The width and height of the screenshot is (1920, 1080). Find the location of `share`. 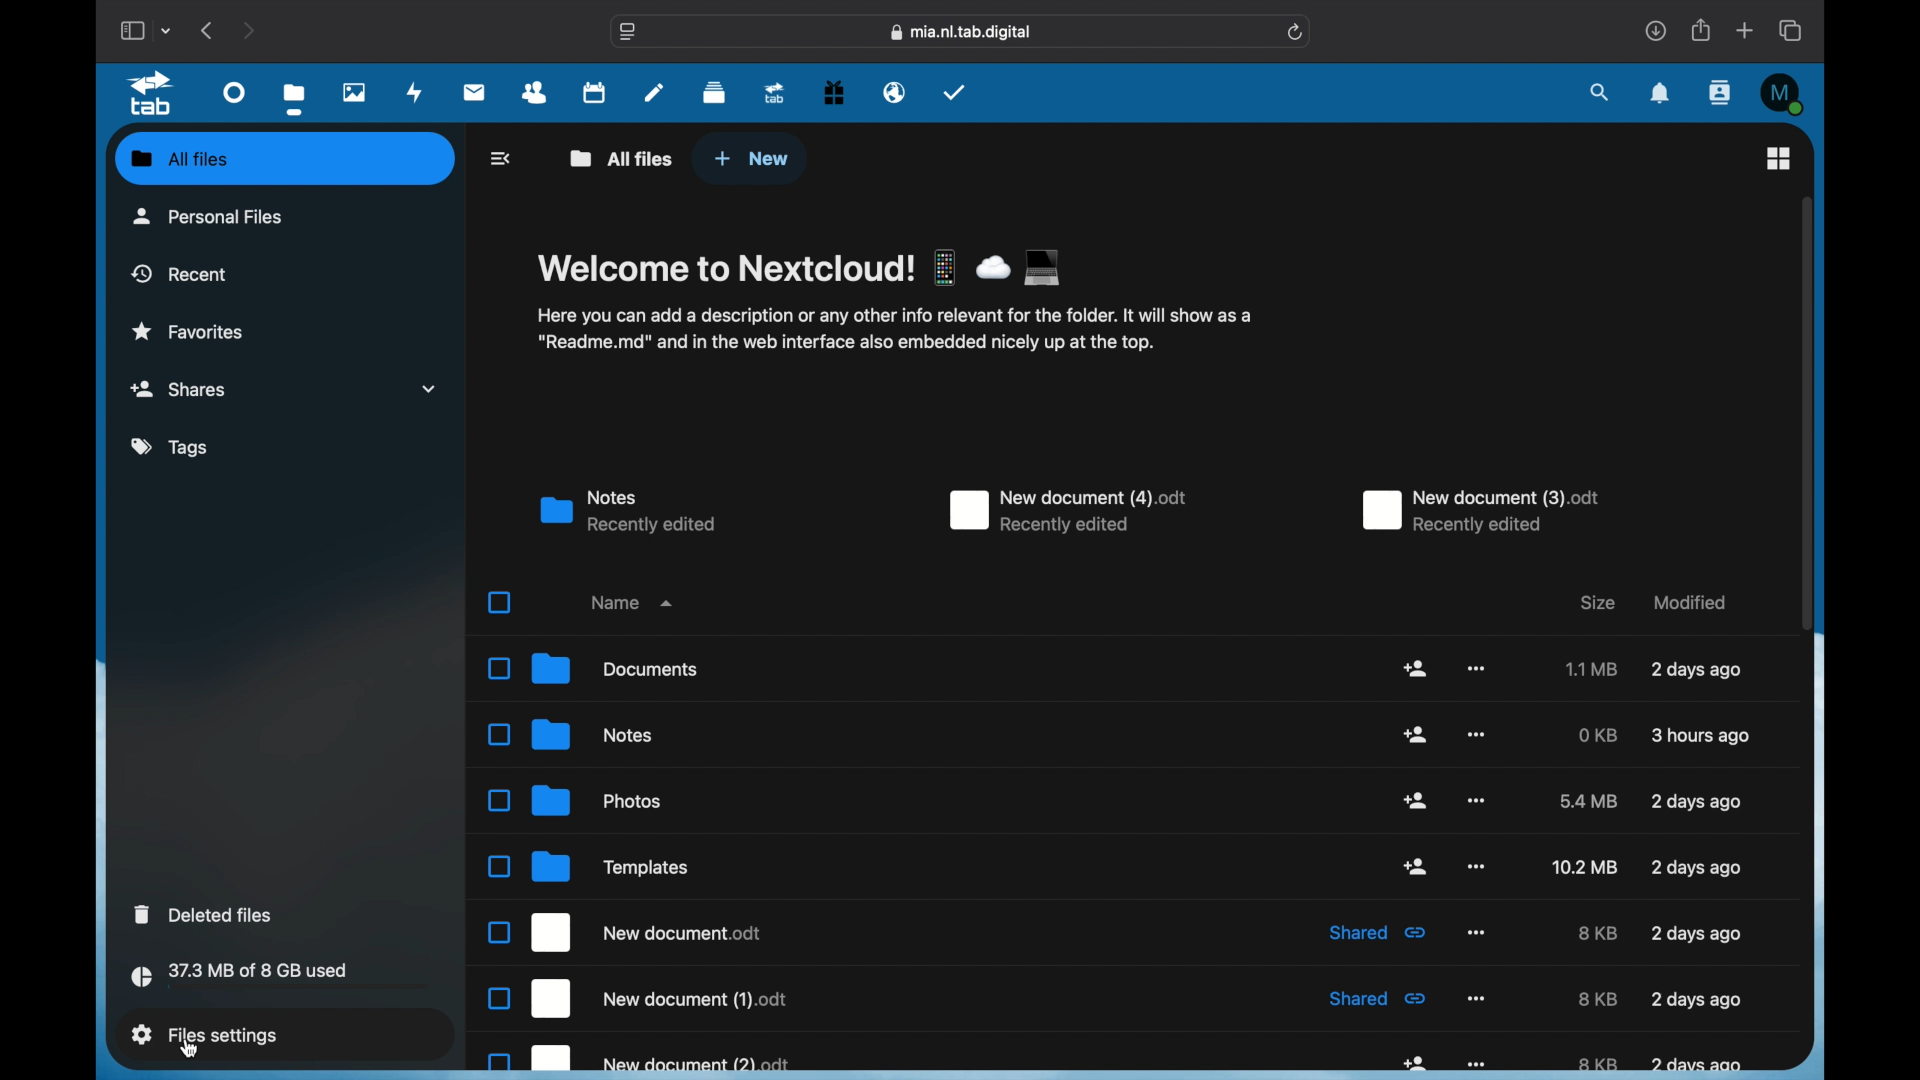

share is located at coordinates (1699, 30).